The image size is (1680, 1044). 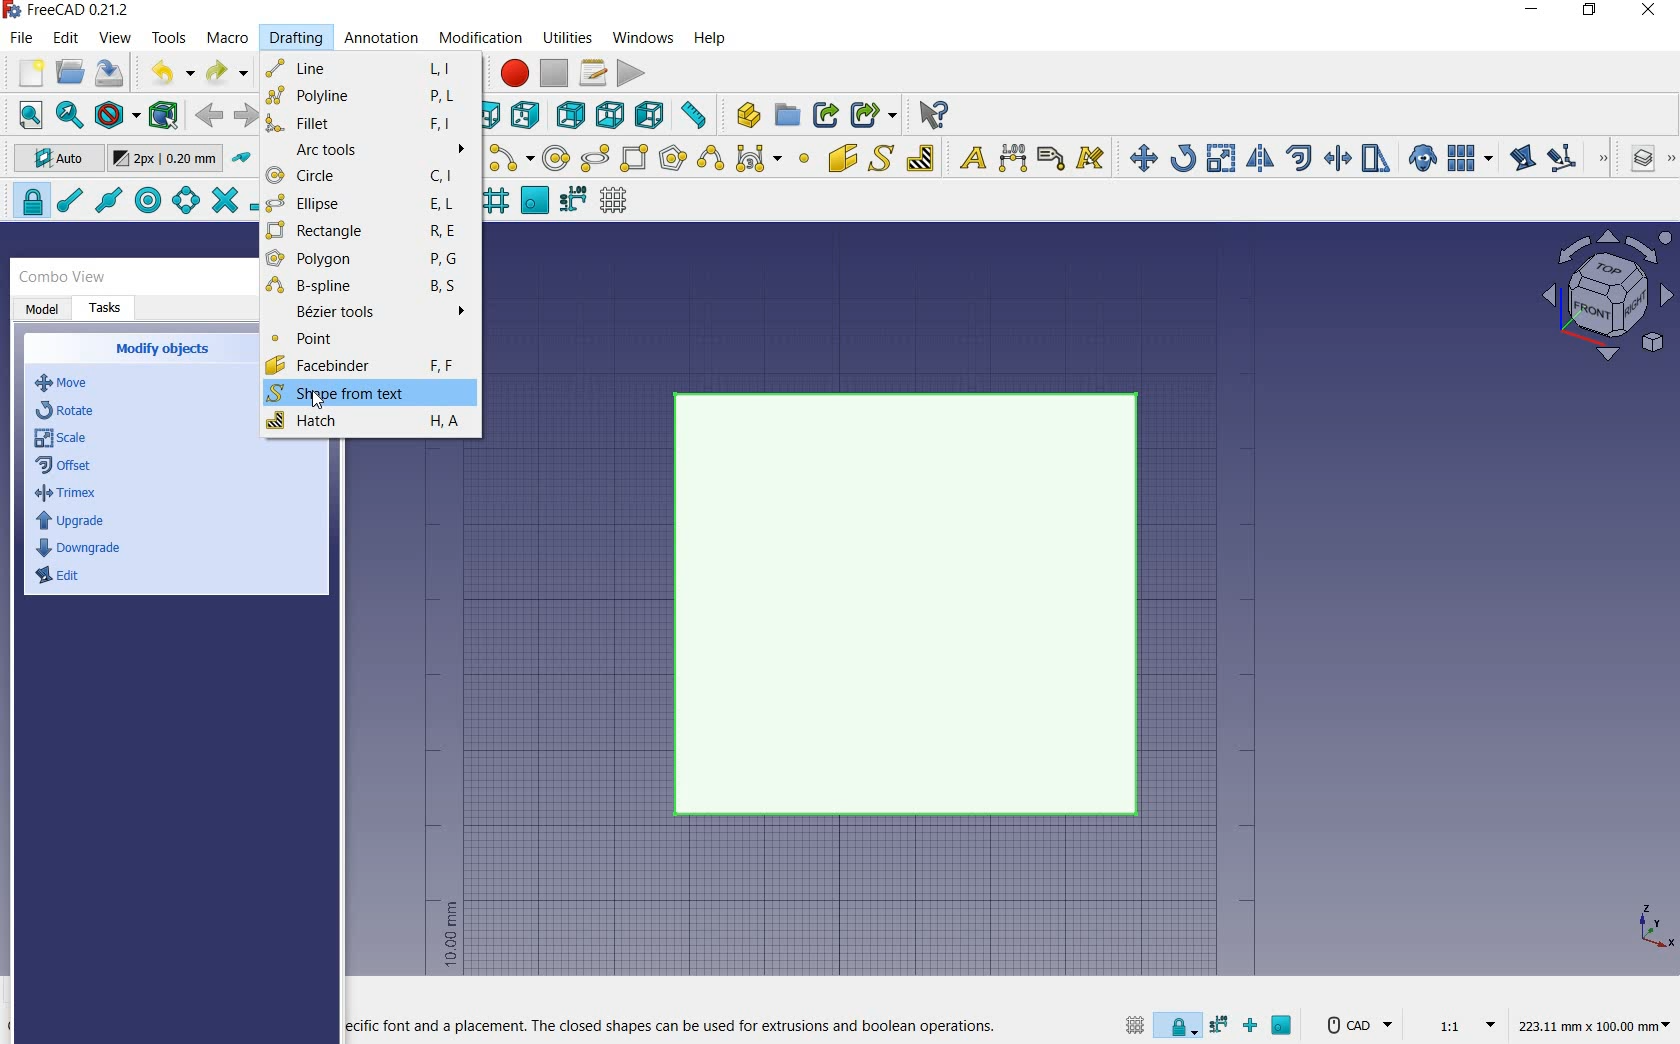 What do you see at coordinates (169, 37) in the screenshot?
I see `tools` at bounding box center [169, 37].